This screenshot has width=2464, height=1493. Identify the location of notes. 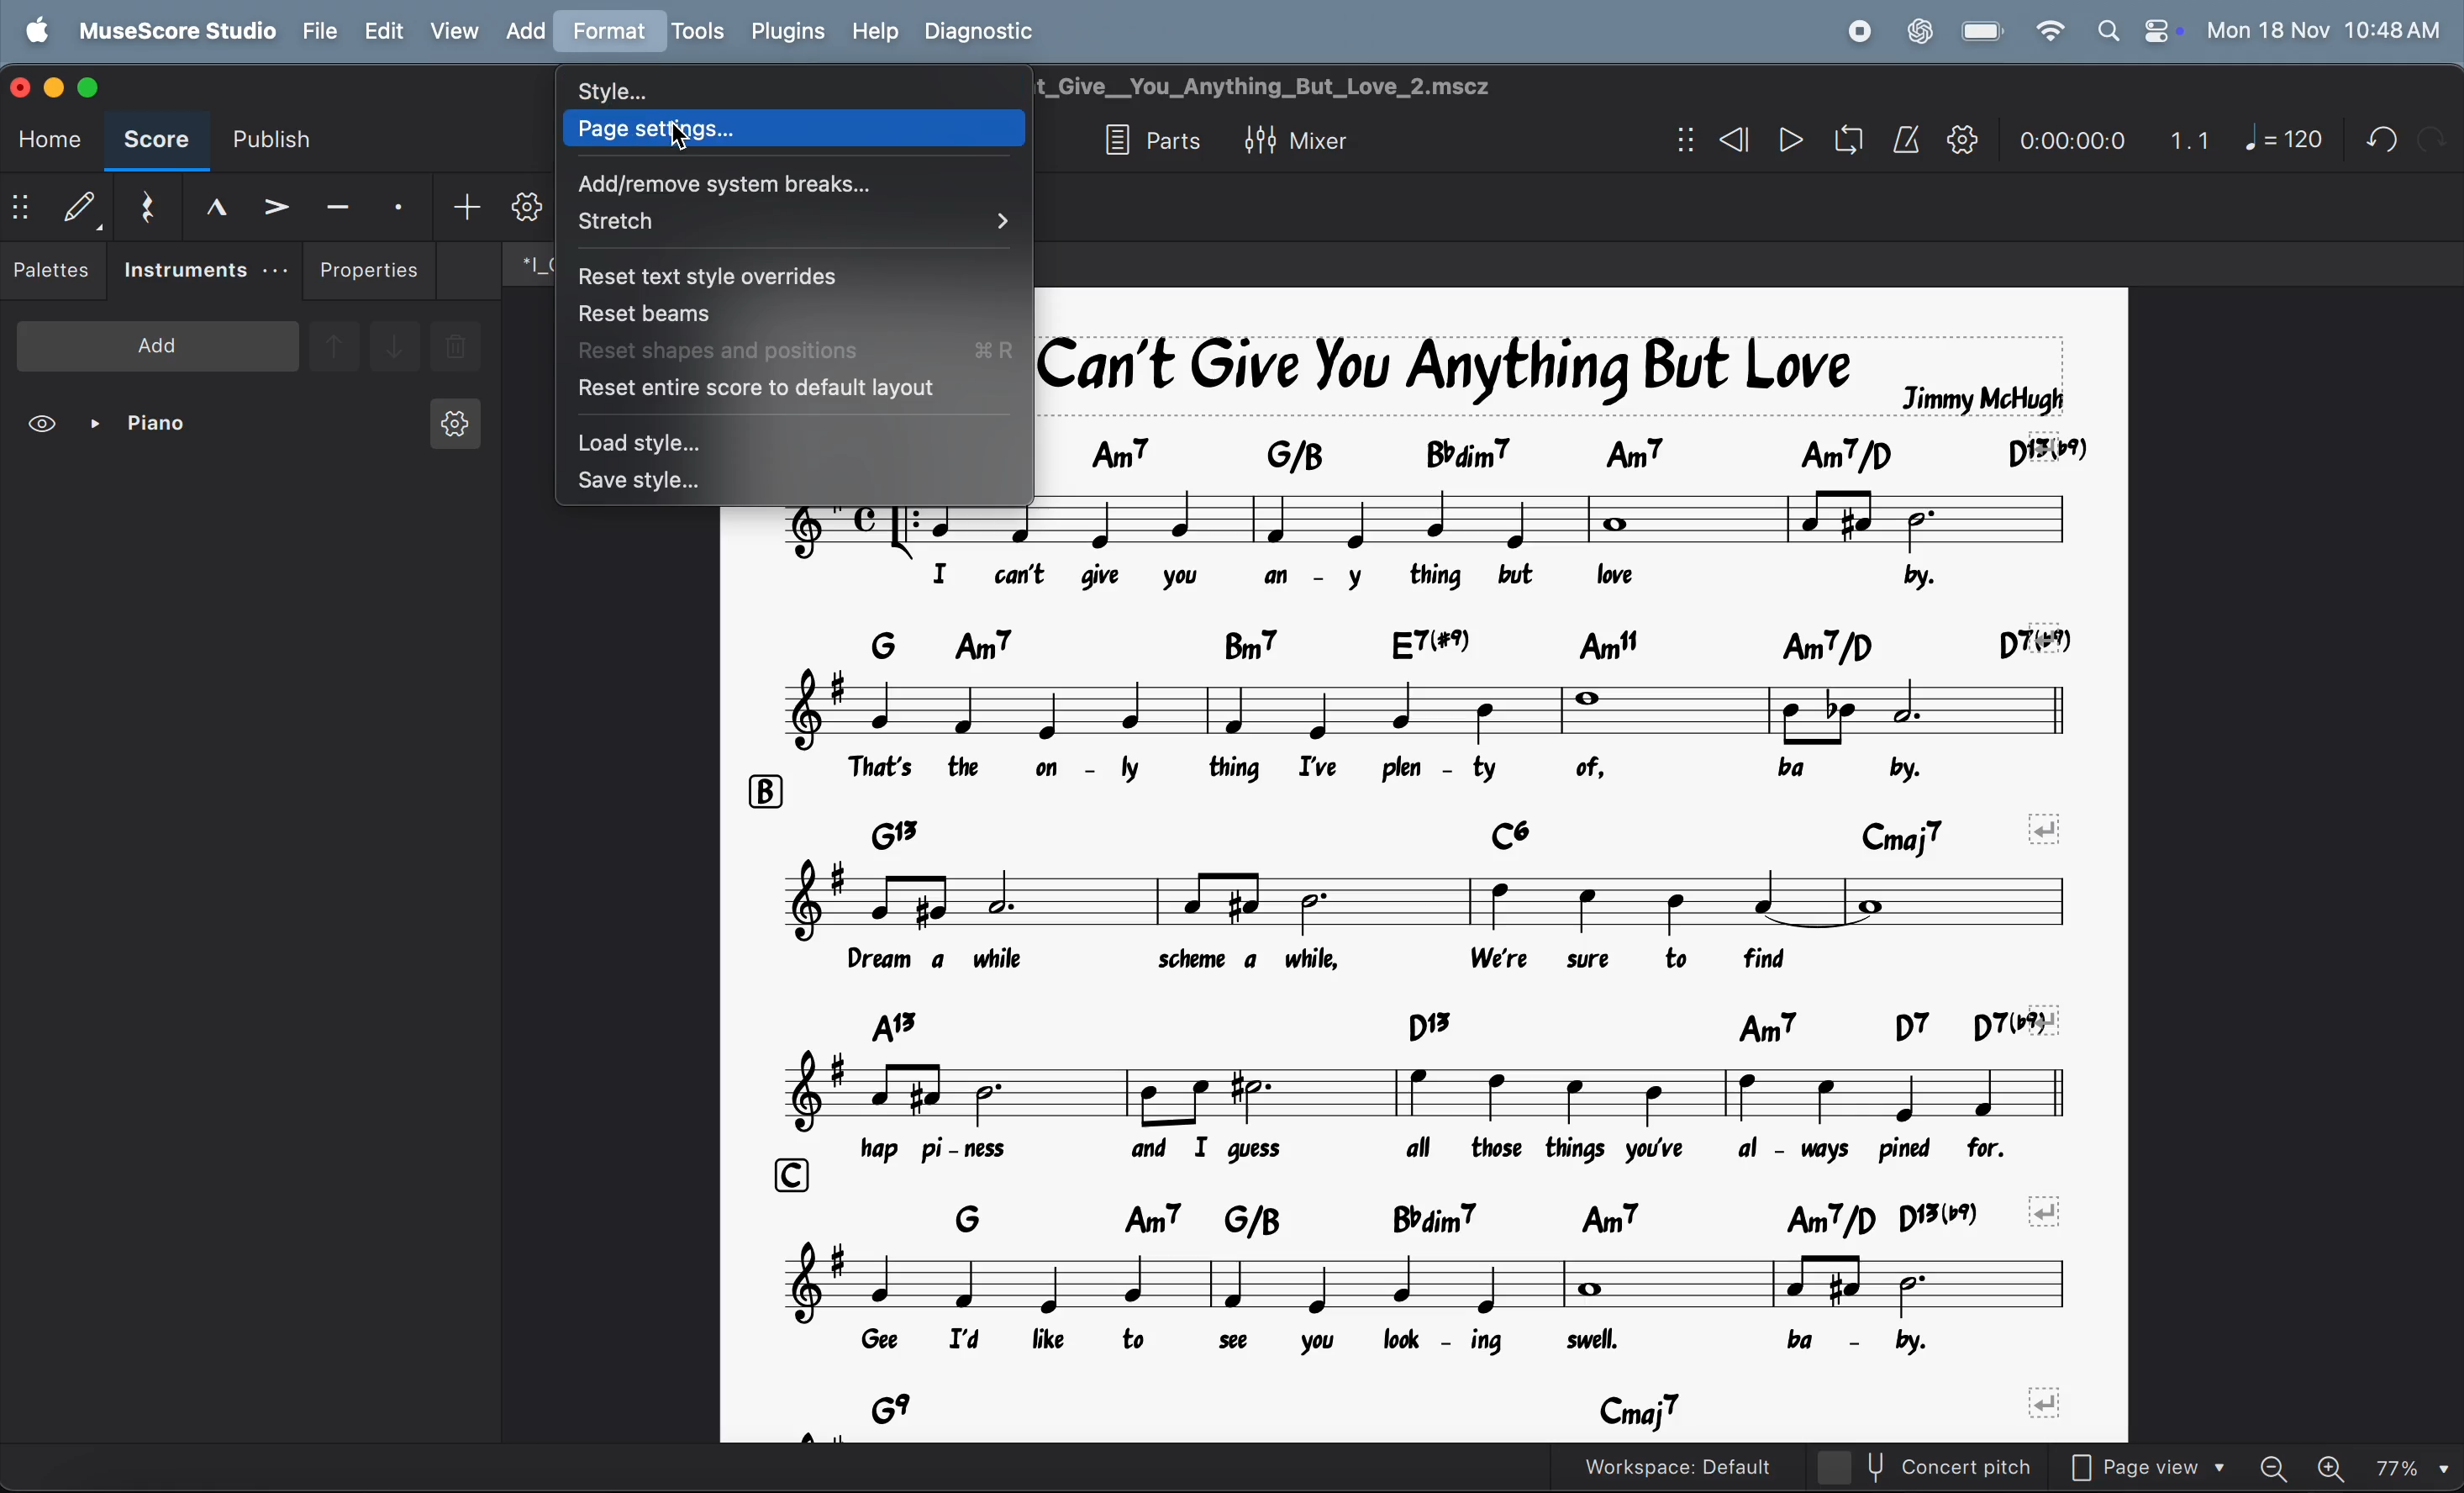
(1453, 902).